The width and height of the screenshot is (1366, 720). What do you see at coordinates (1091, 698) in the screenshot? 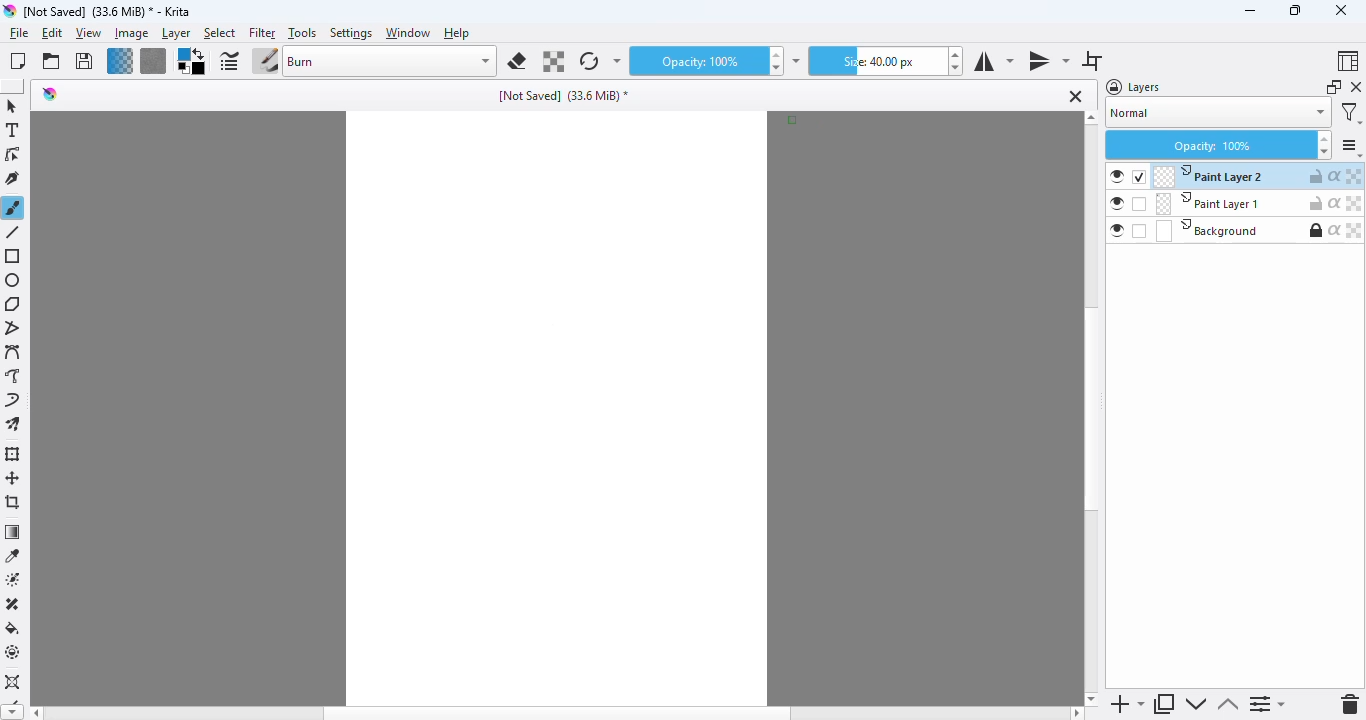
I see `scroll down` at bounding box center [1091, 698].